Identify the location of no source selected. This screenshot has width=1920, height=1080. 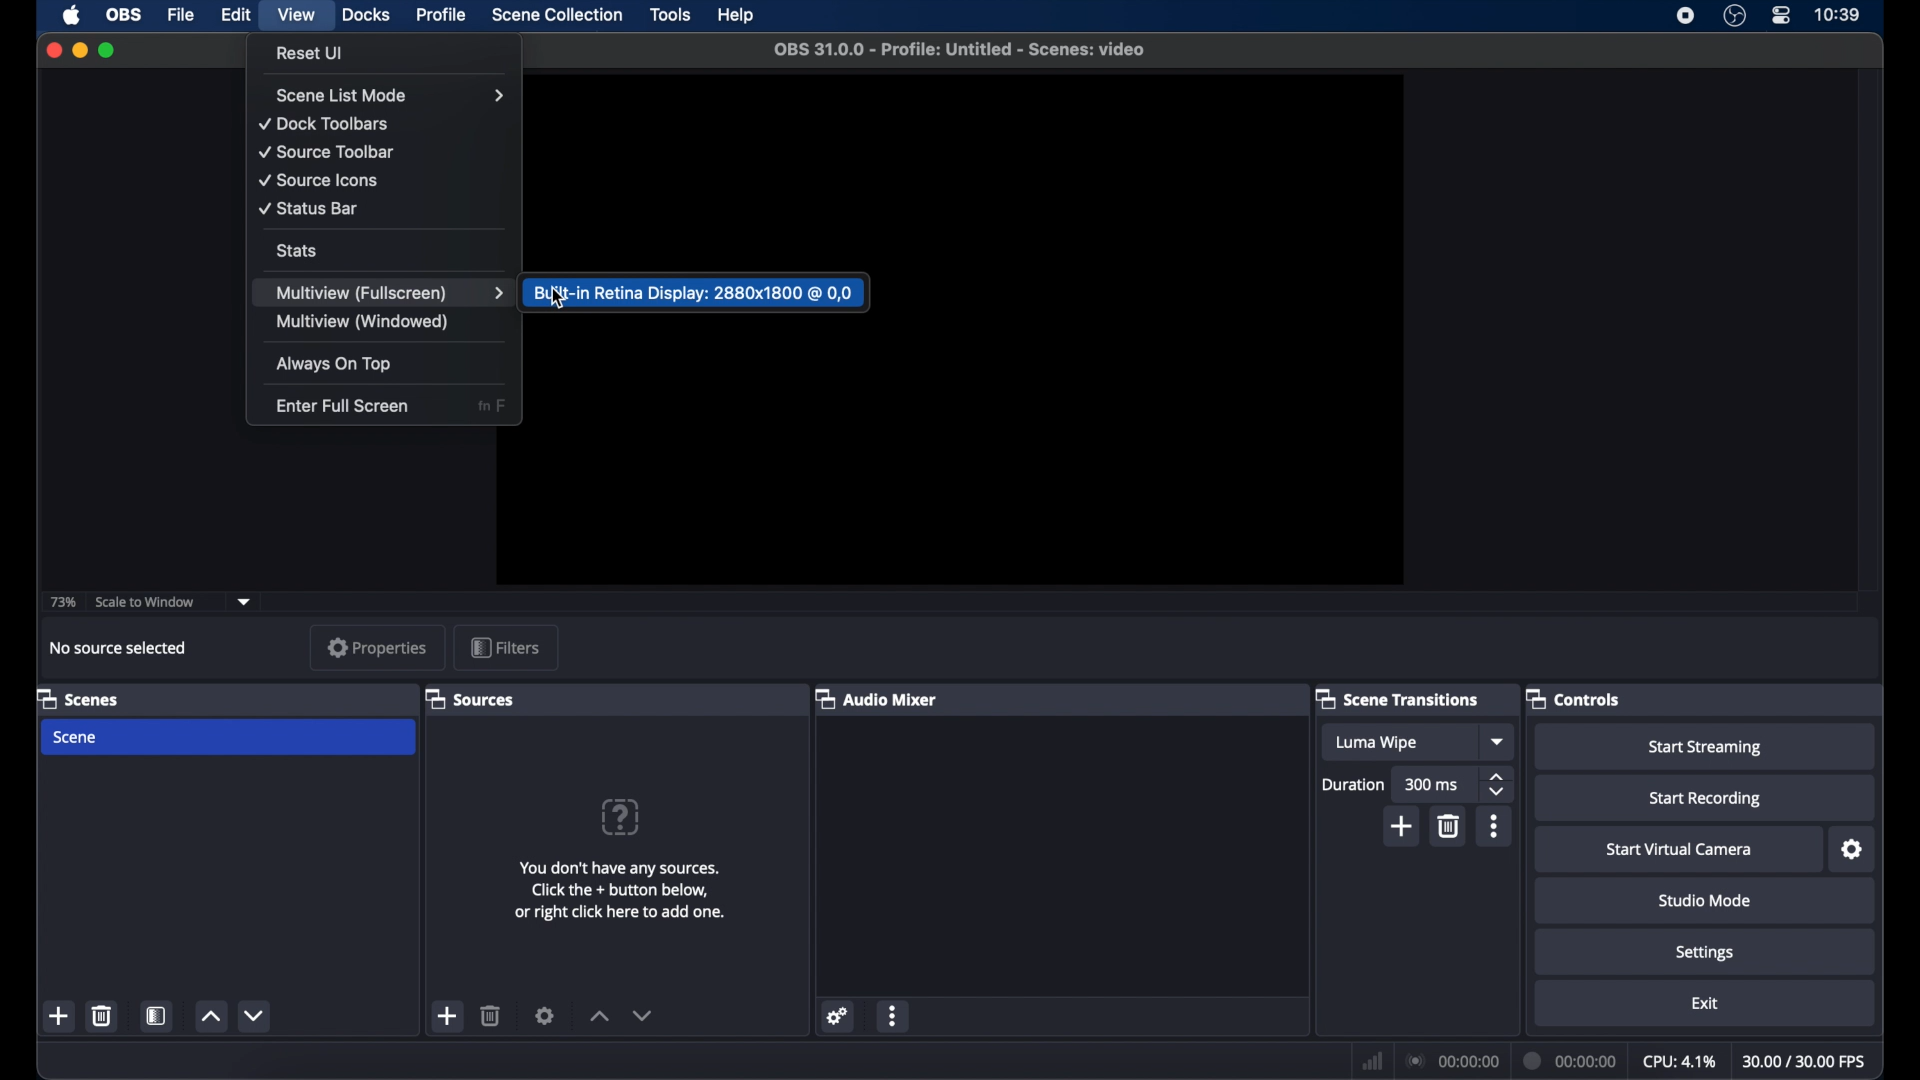
(118, 648).